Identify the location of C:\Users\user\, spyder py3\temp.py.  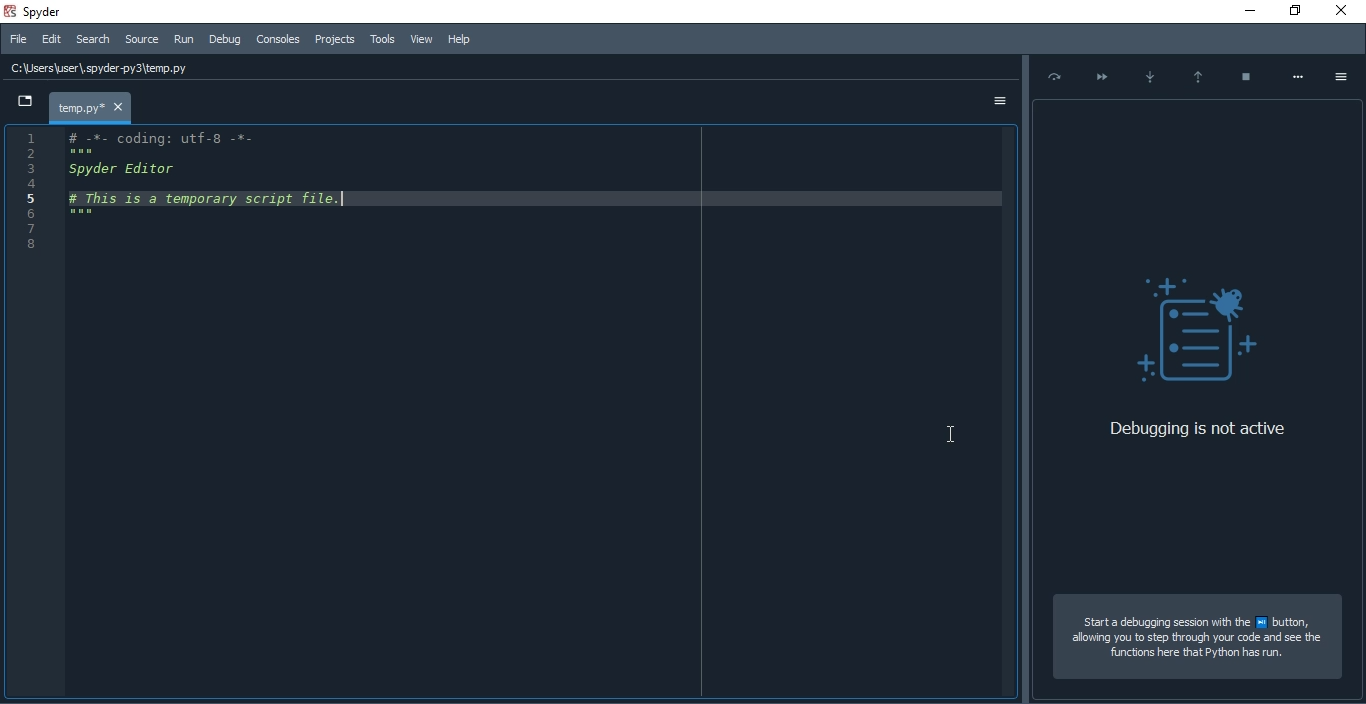
(105, 69).